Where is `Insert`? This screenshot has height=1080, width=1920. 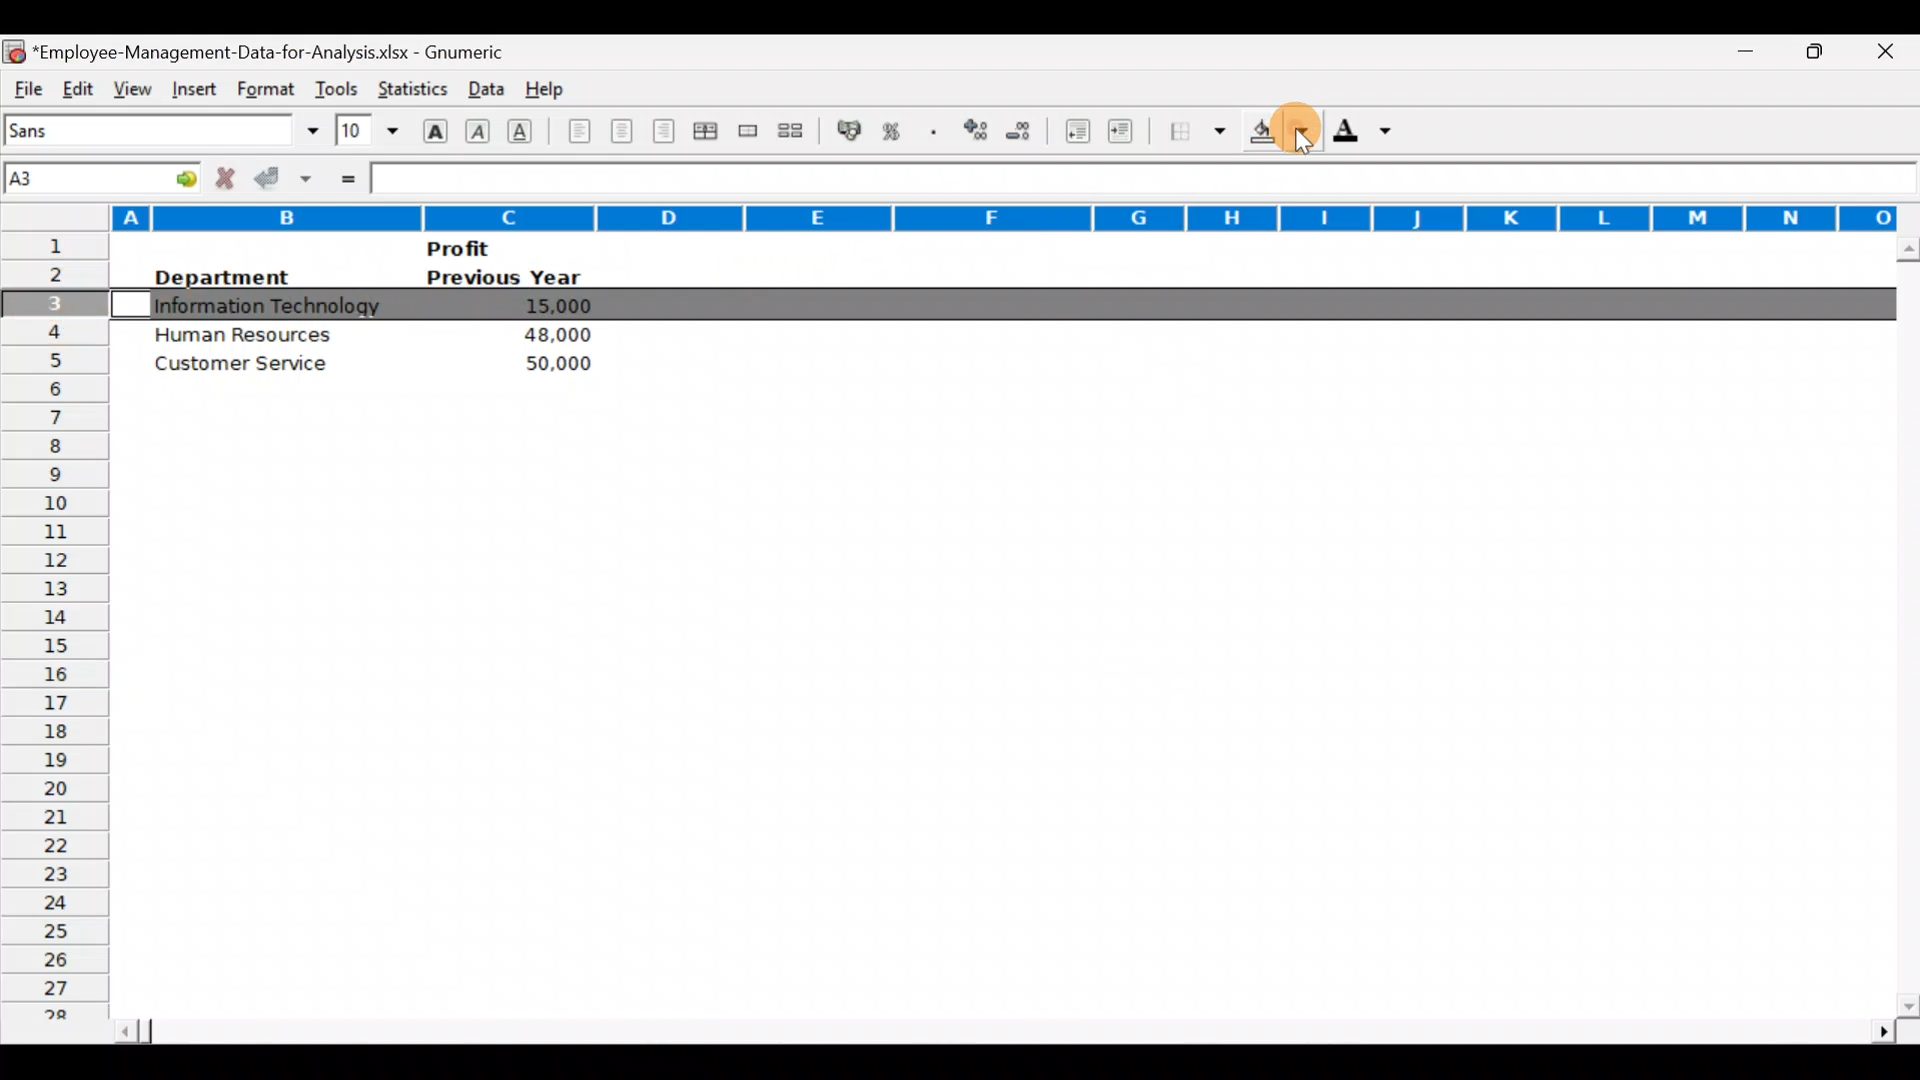
Insert is located at coordinates (191, 86).